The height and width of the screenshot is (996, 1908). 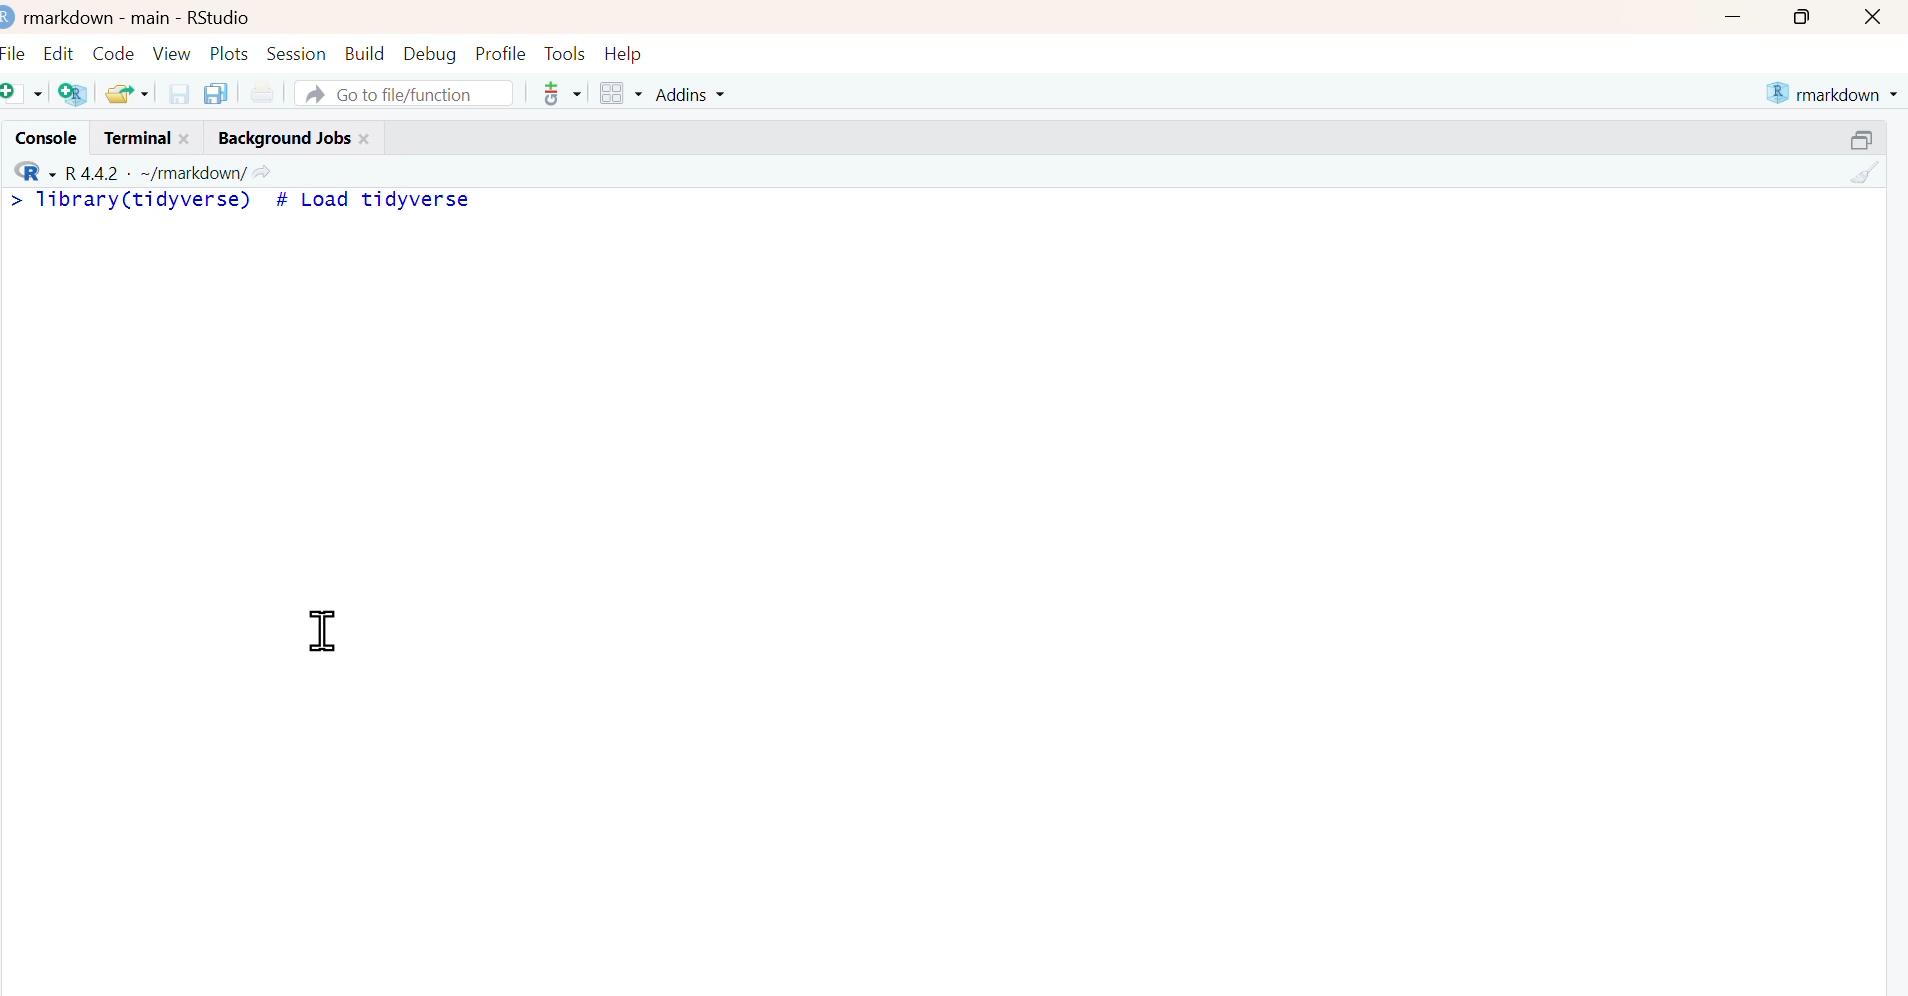 What do you see at coordinates (72, 94) in the screenshot?
I see `create project` at bounding box center [72, 94].